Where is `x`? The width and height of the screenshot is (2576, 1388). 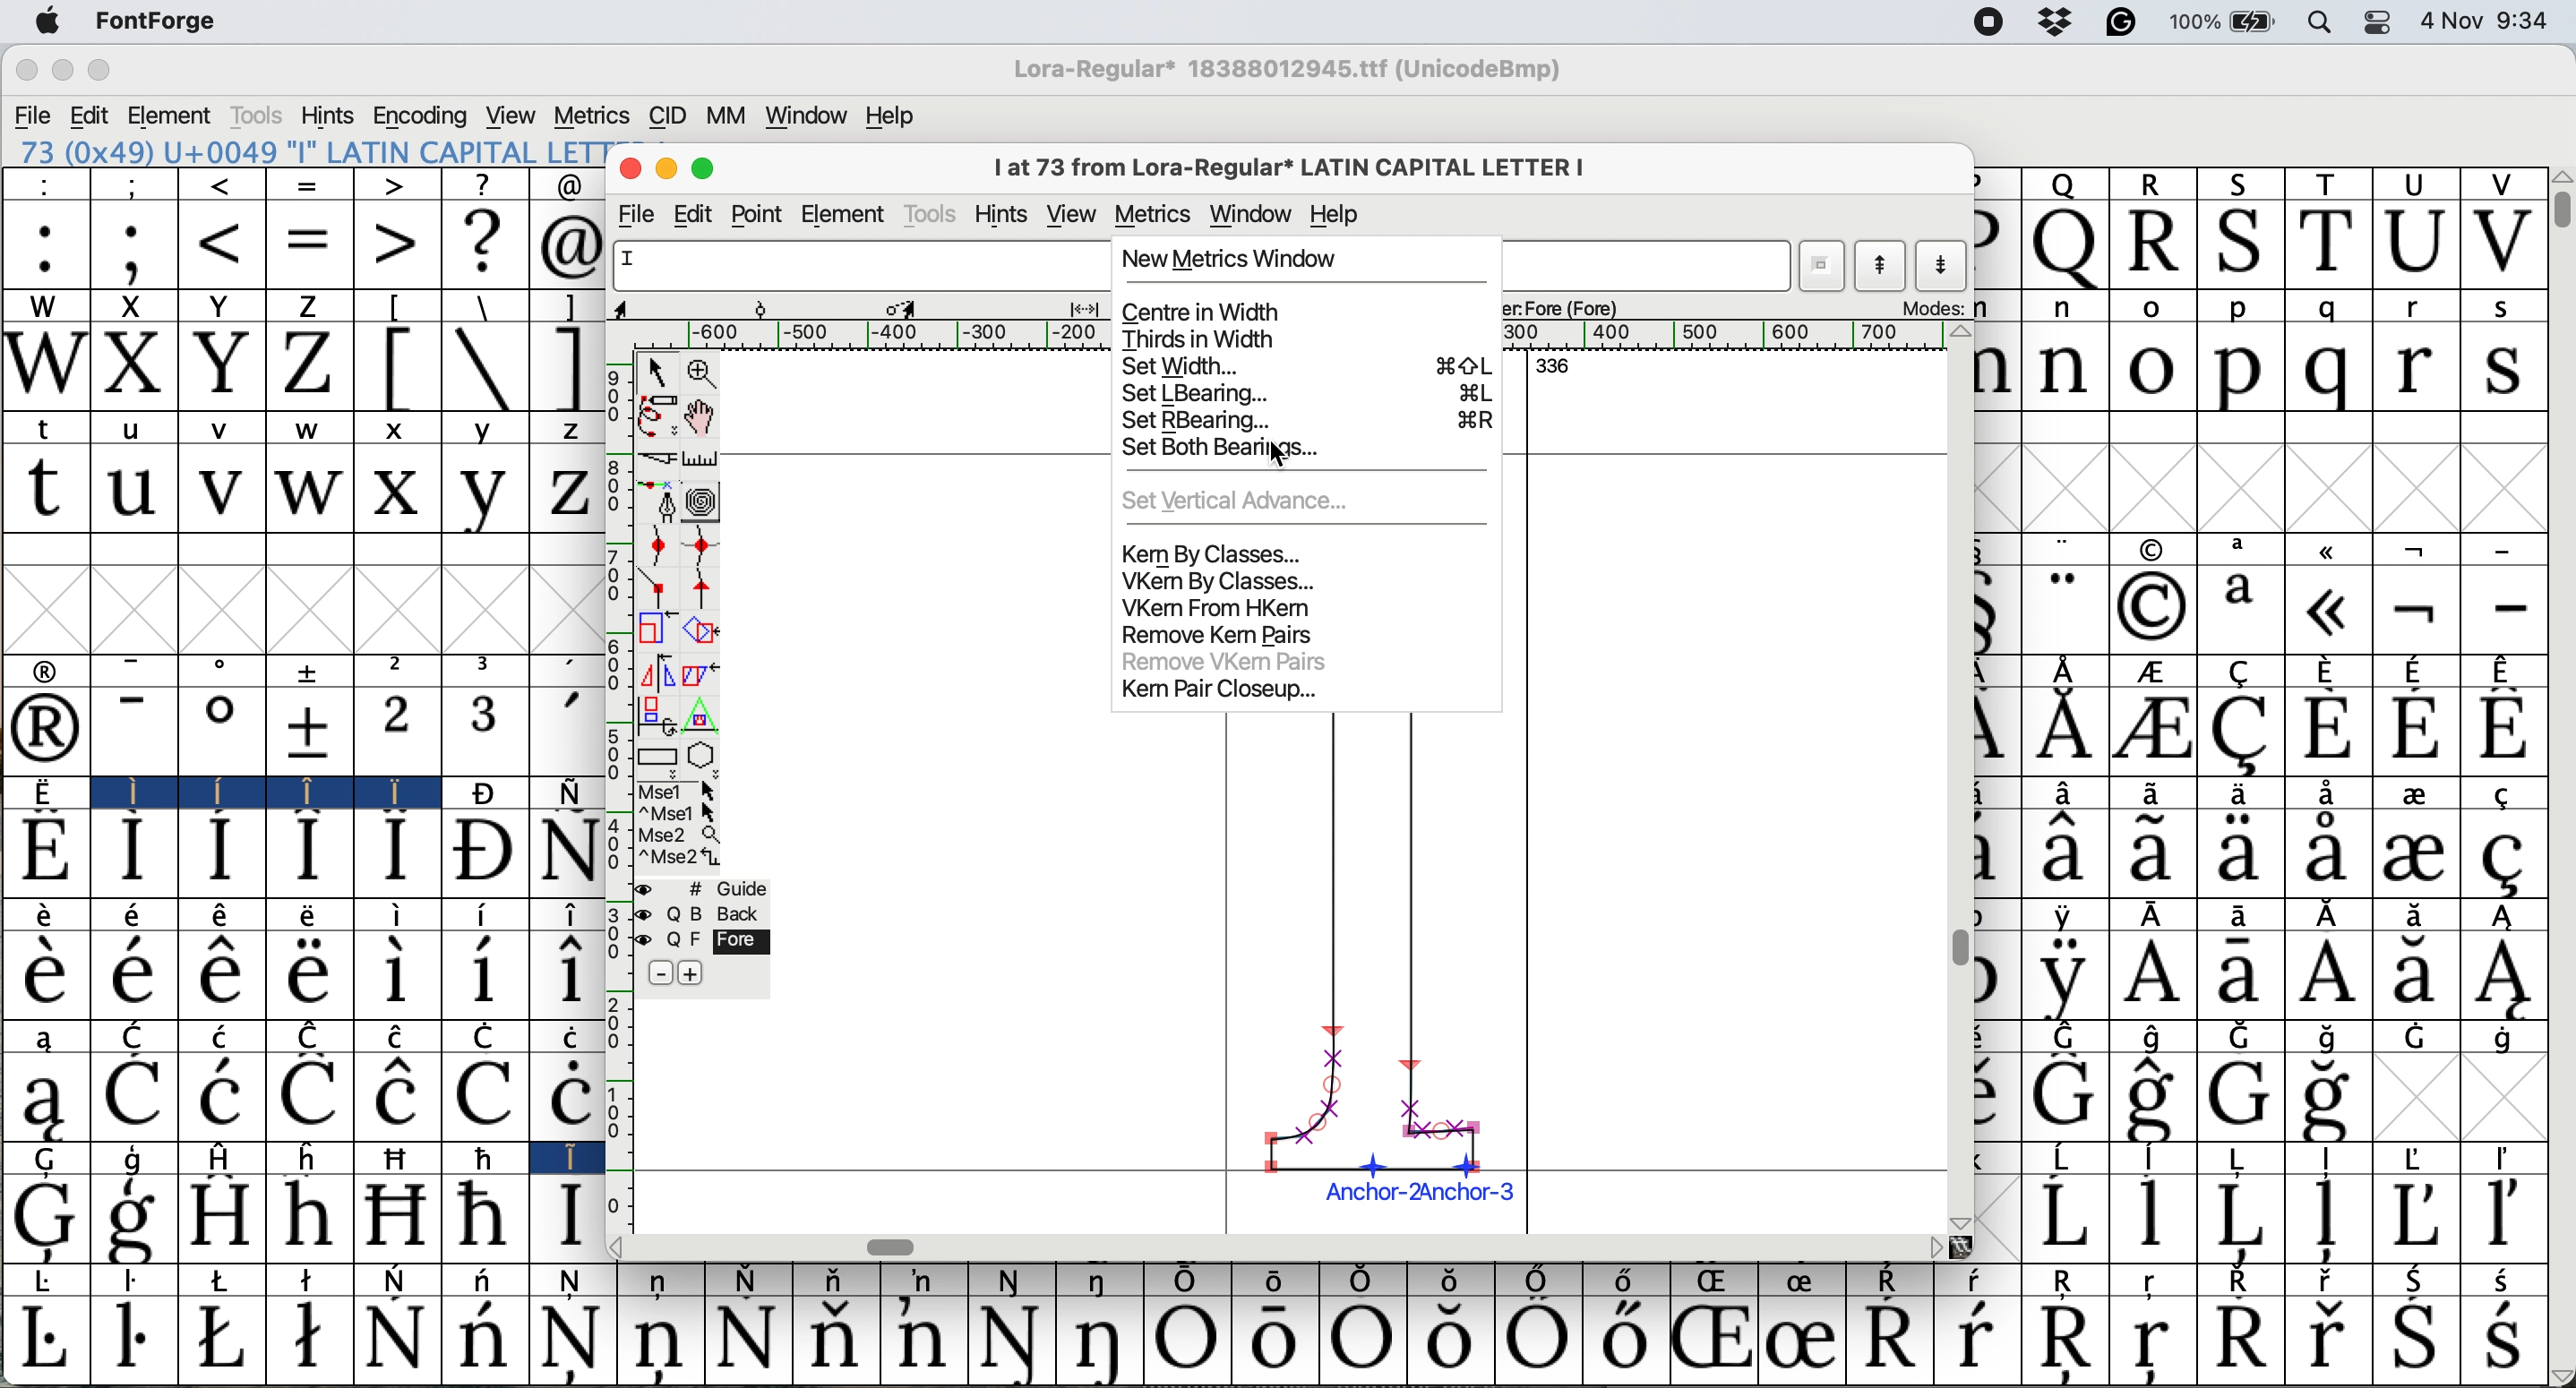
x is located at coordinates (400, 427).